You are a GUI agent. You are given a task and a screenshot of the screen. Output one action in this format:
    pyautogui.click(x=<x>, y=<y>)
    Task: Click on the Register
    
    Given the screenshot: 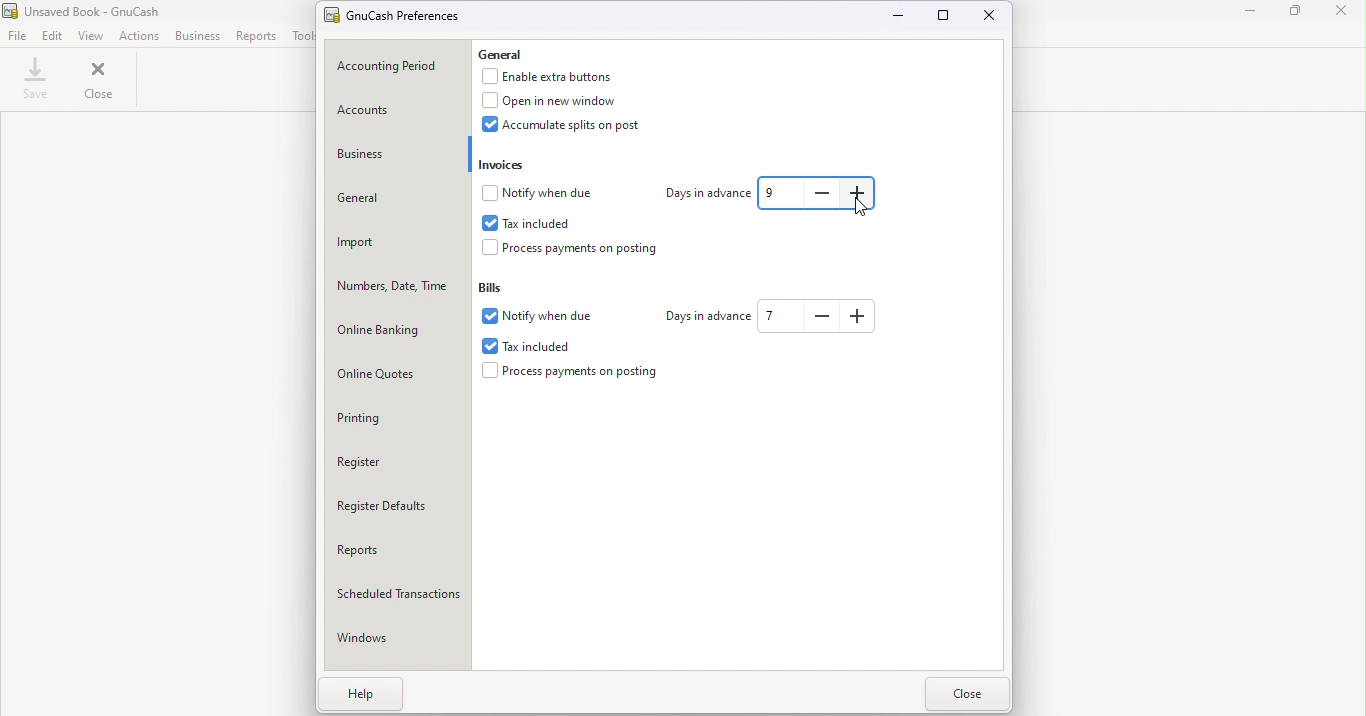 What is the action you would take?
    pyautogui.click(x=401, y=463)
    